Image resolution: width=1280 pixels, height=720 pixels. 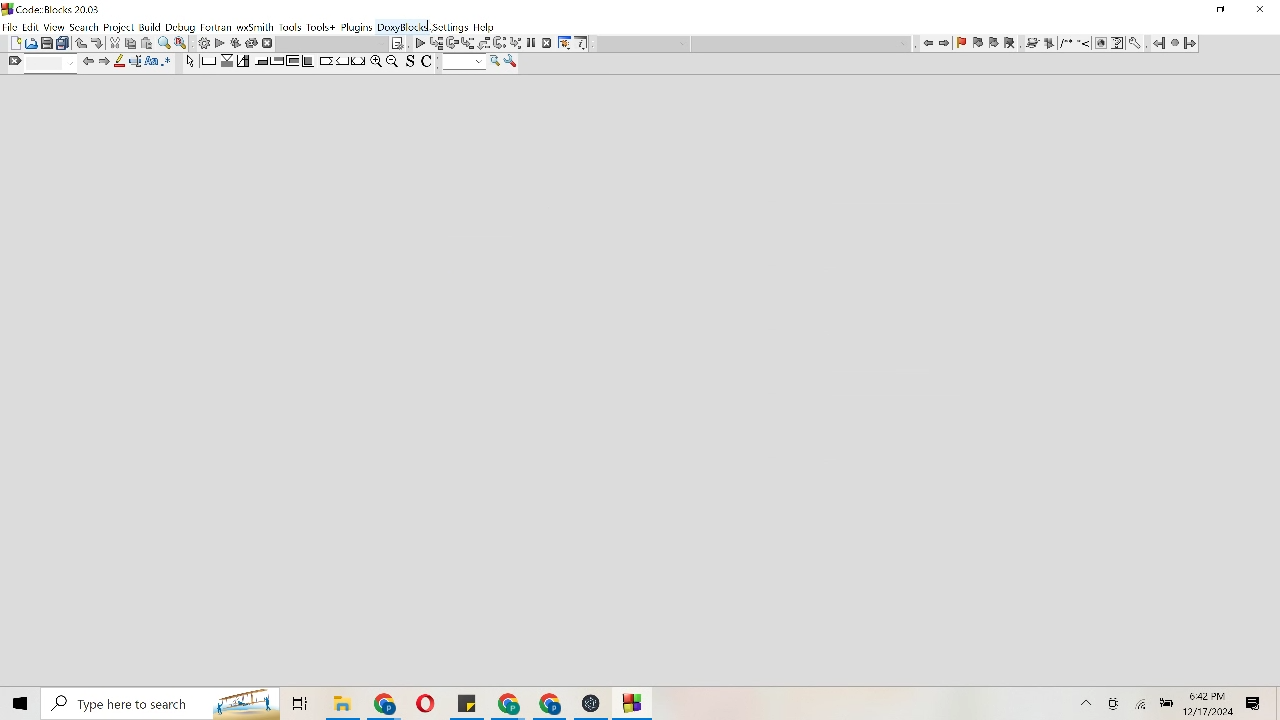 What do you see at coordinates (299, 704) in the screenshot?
I see `folders` at bounding box center [299, 704].